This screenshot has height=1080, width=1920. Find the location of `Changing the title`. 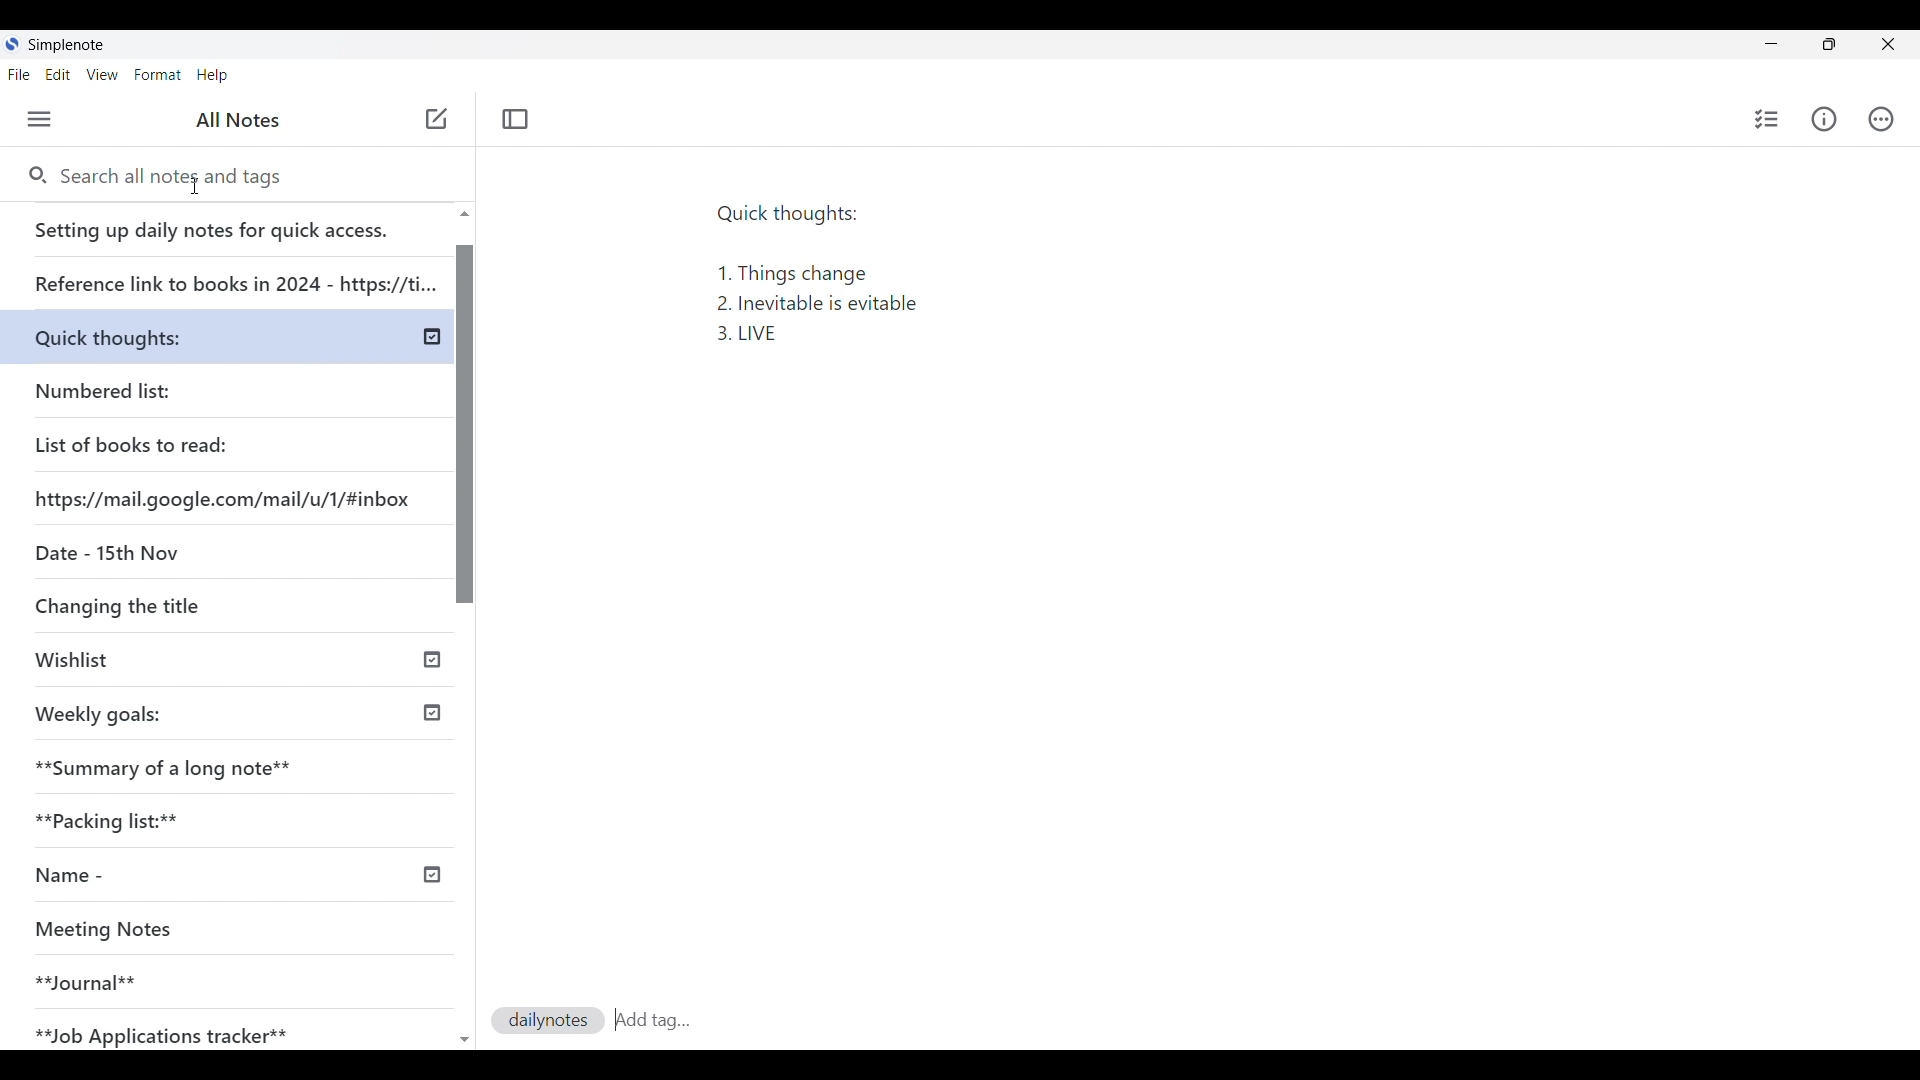

Changing the title is located at coordinates (160, 605).